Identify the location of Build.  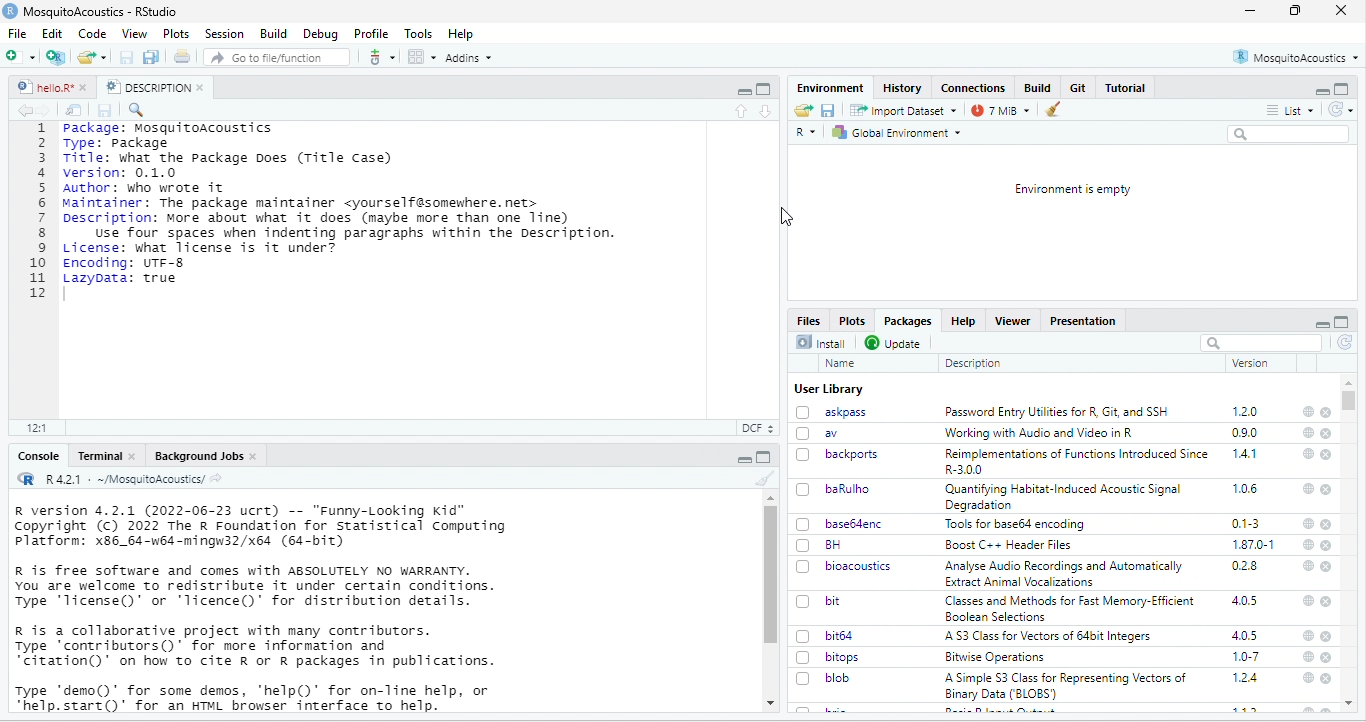
(1039, 87).